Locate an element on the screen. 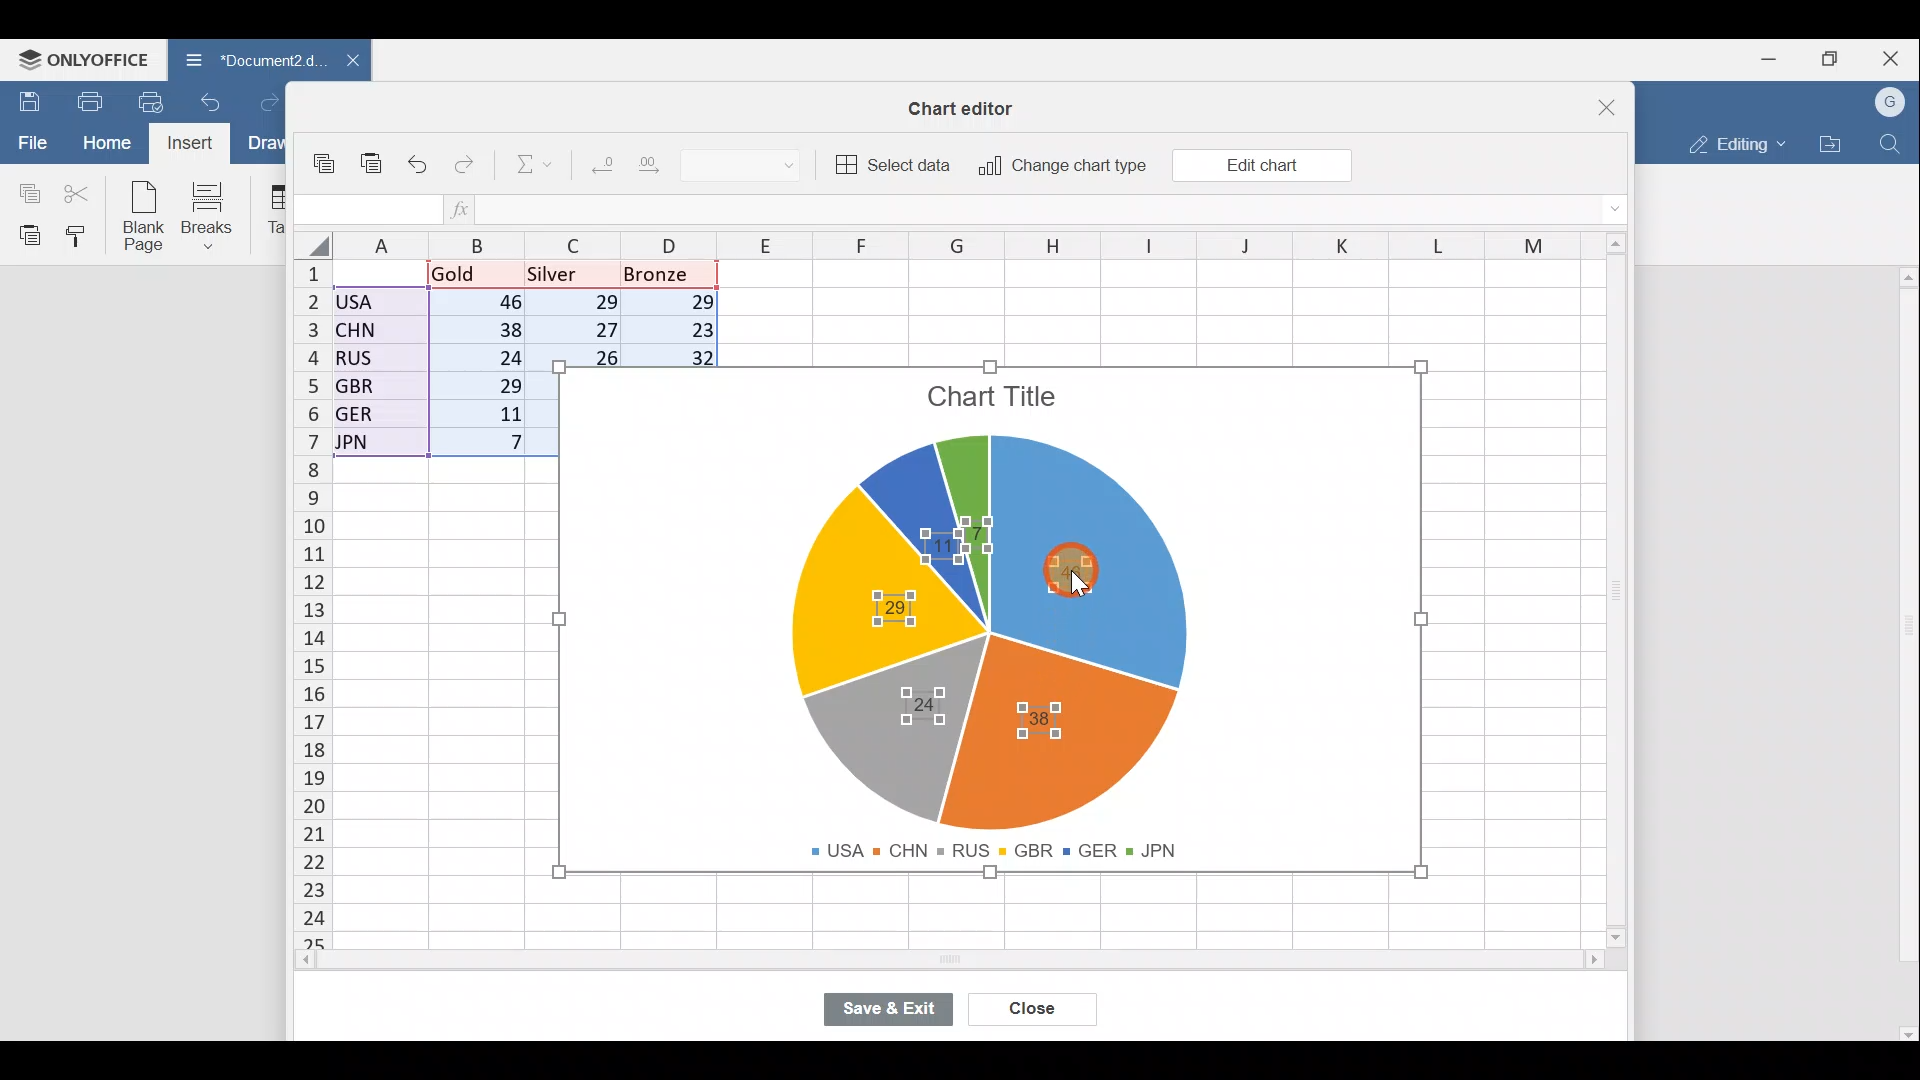 The image size is (1920, 1080). Rows is located at coordinates (313, 592).